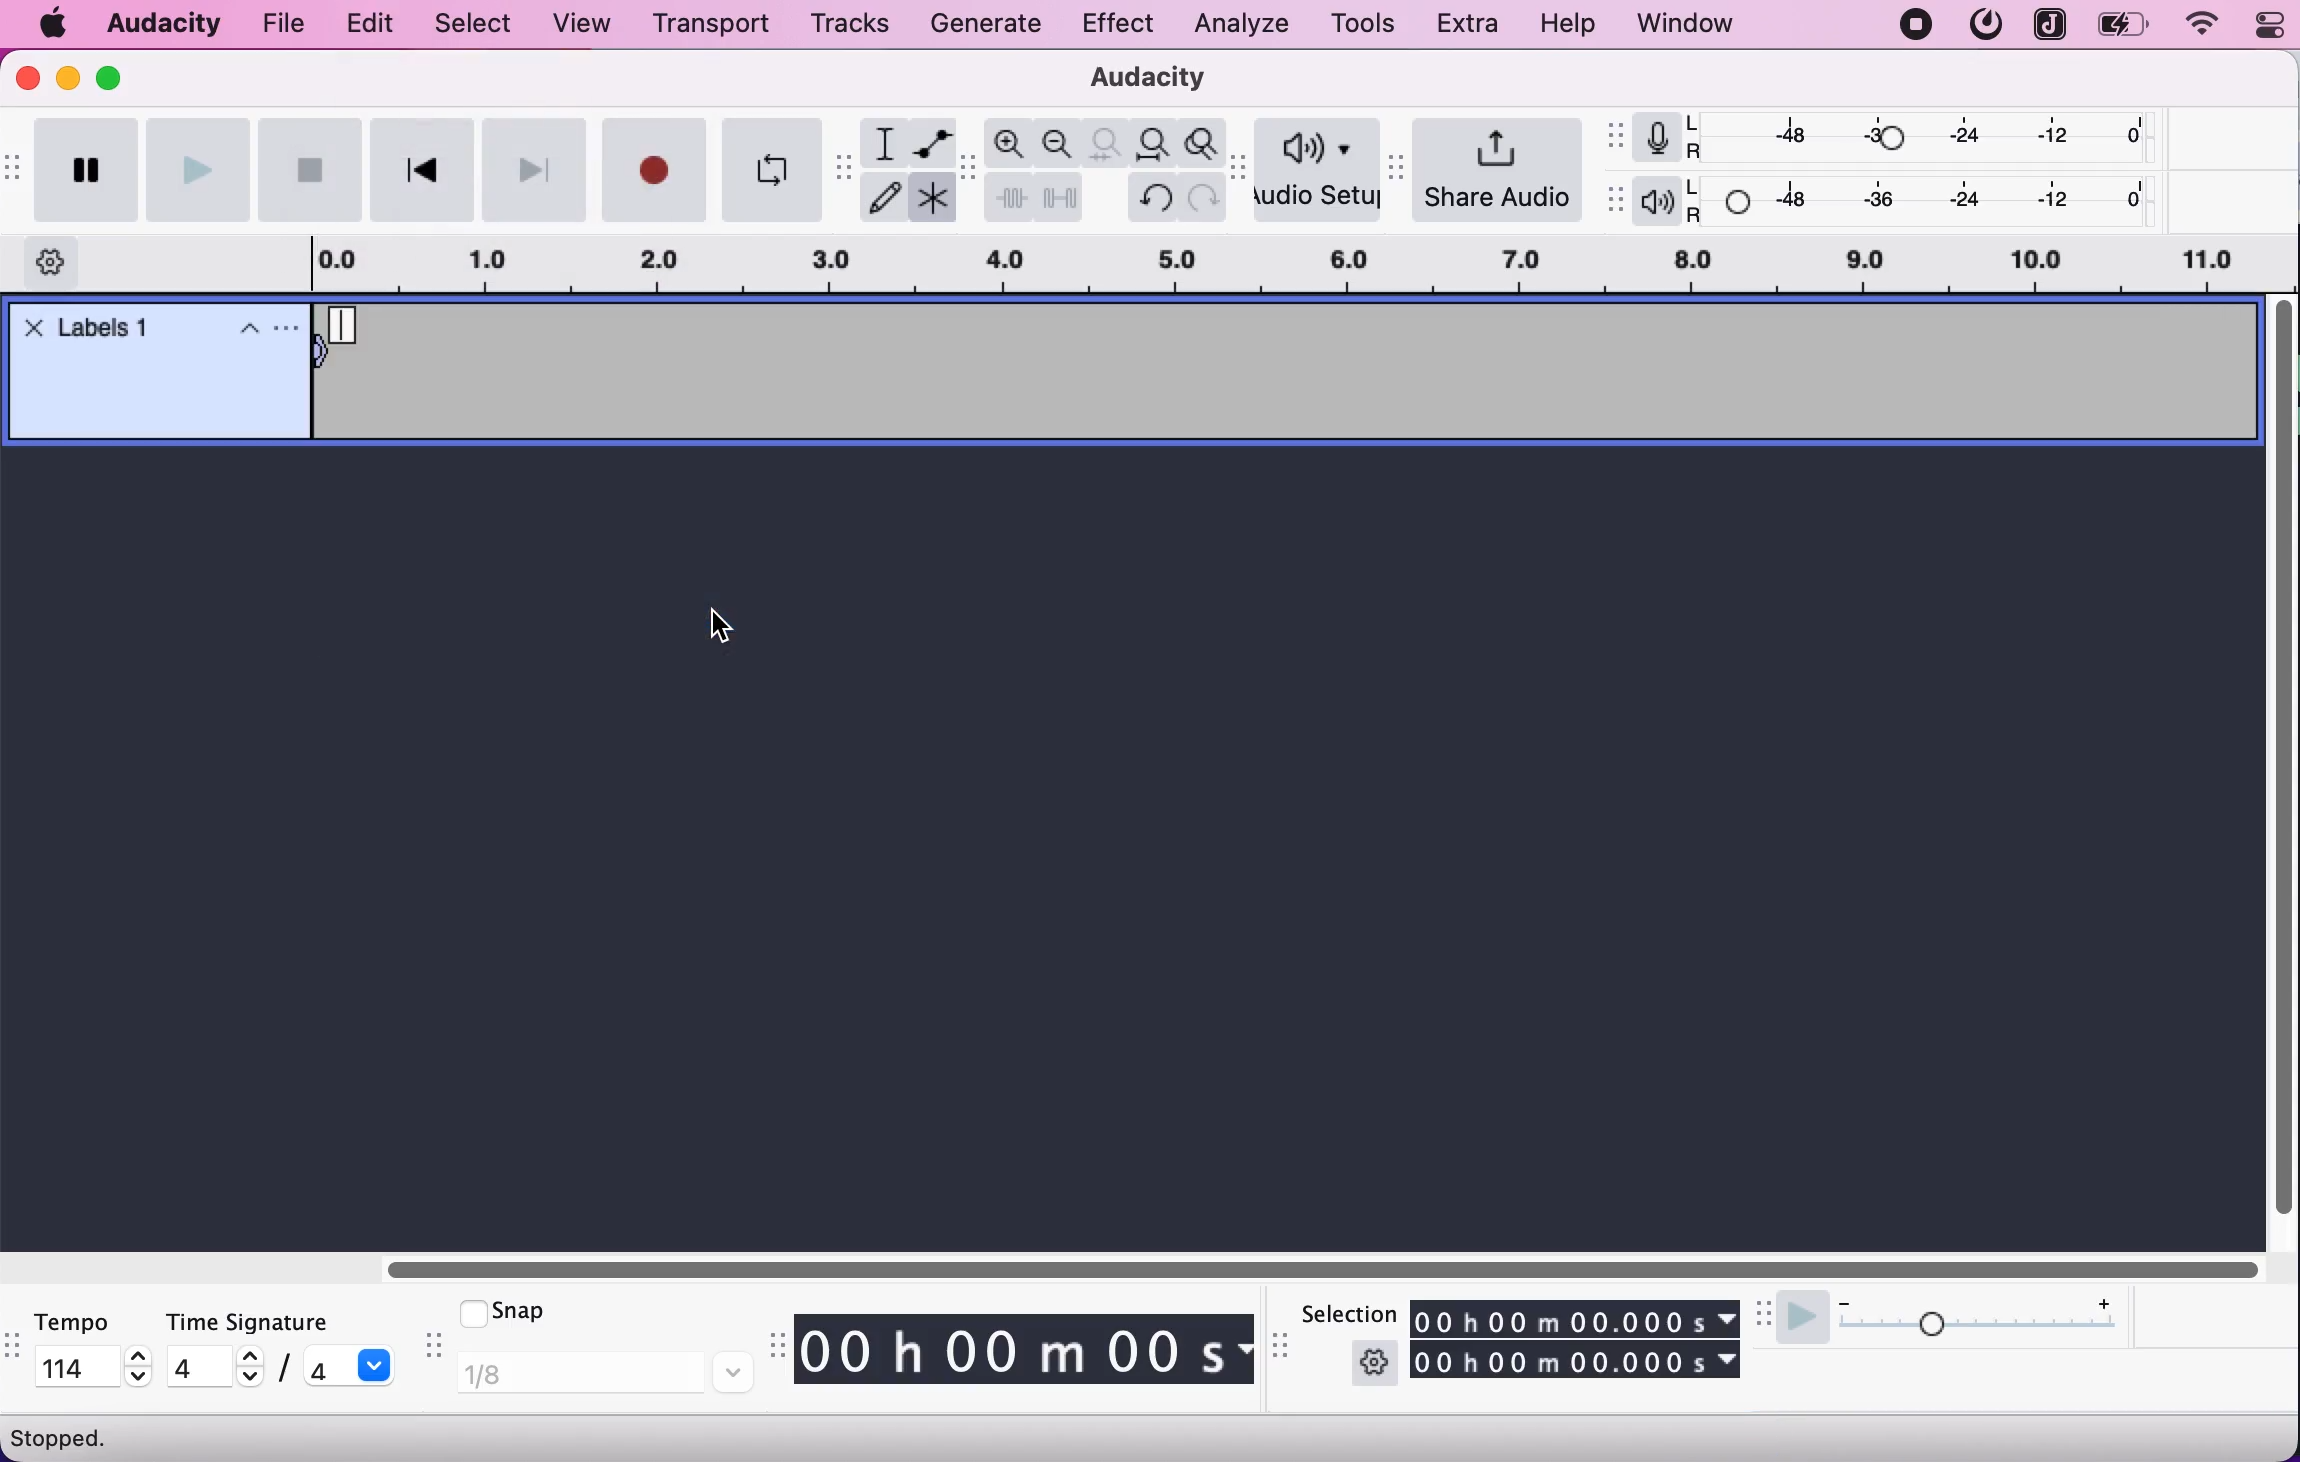 The width and height of the screenshot is (2300, 1462). What do you see at coordinates (281, 1370) in the screenshot?
I see `/` at bounding box center [281, 1370].